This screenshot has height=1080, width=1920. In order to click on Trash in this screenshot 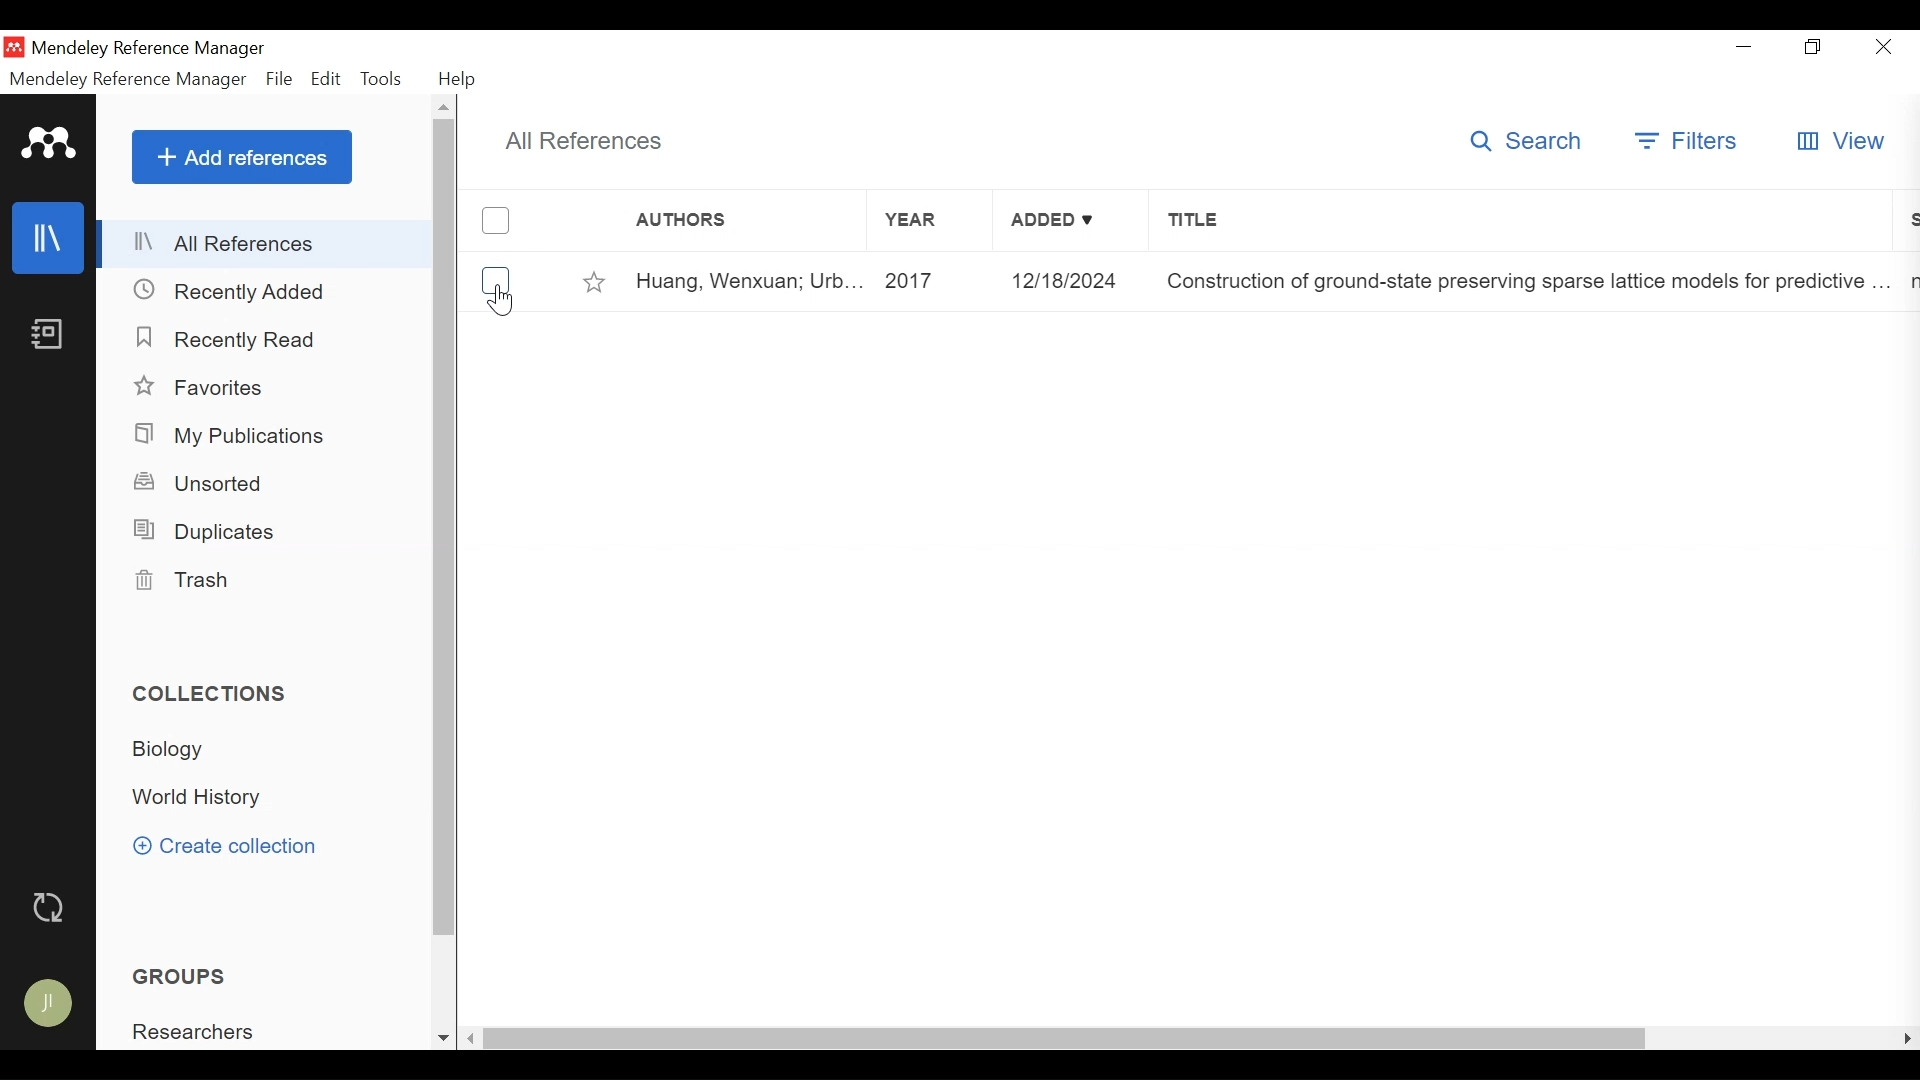, I will do `click(183, 580)`.